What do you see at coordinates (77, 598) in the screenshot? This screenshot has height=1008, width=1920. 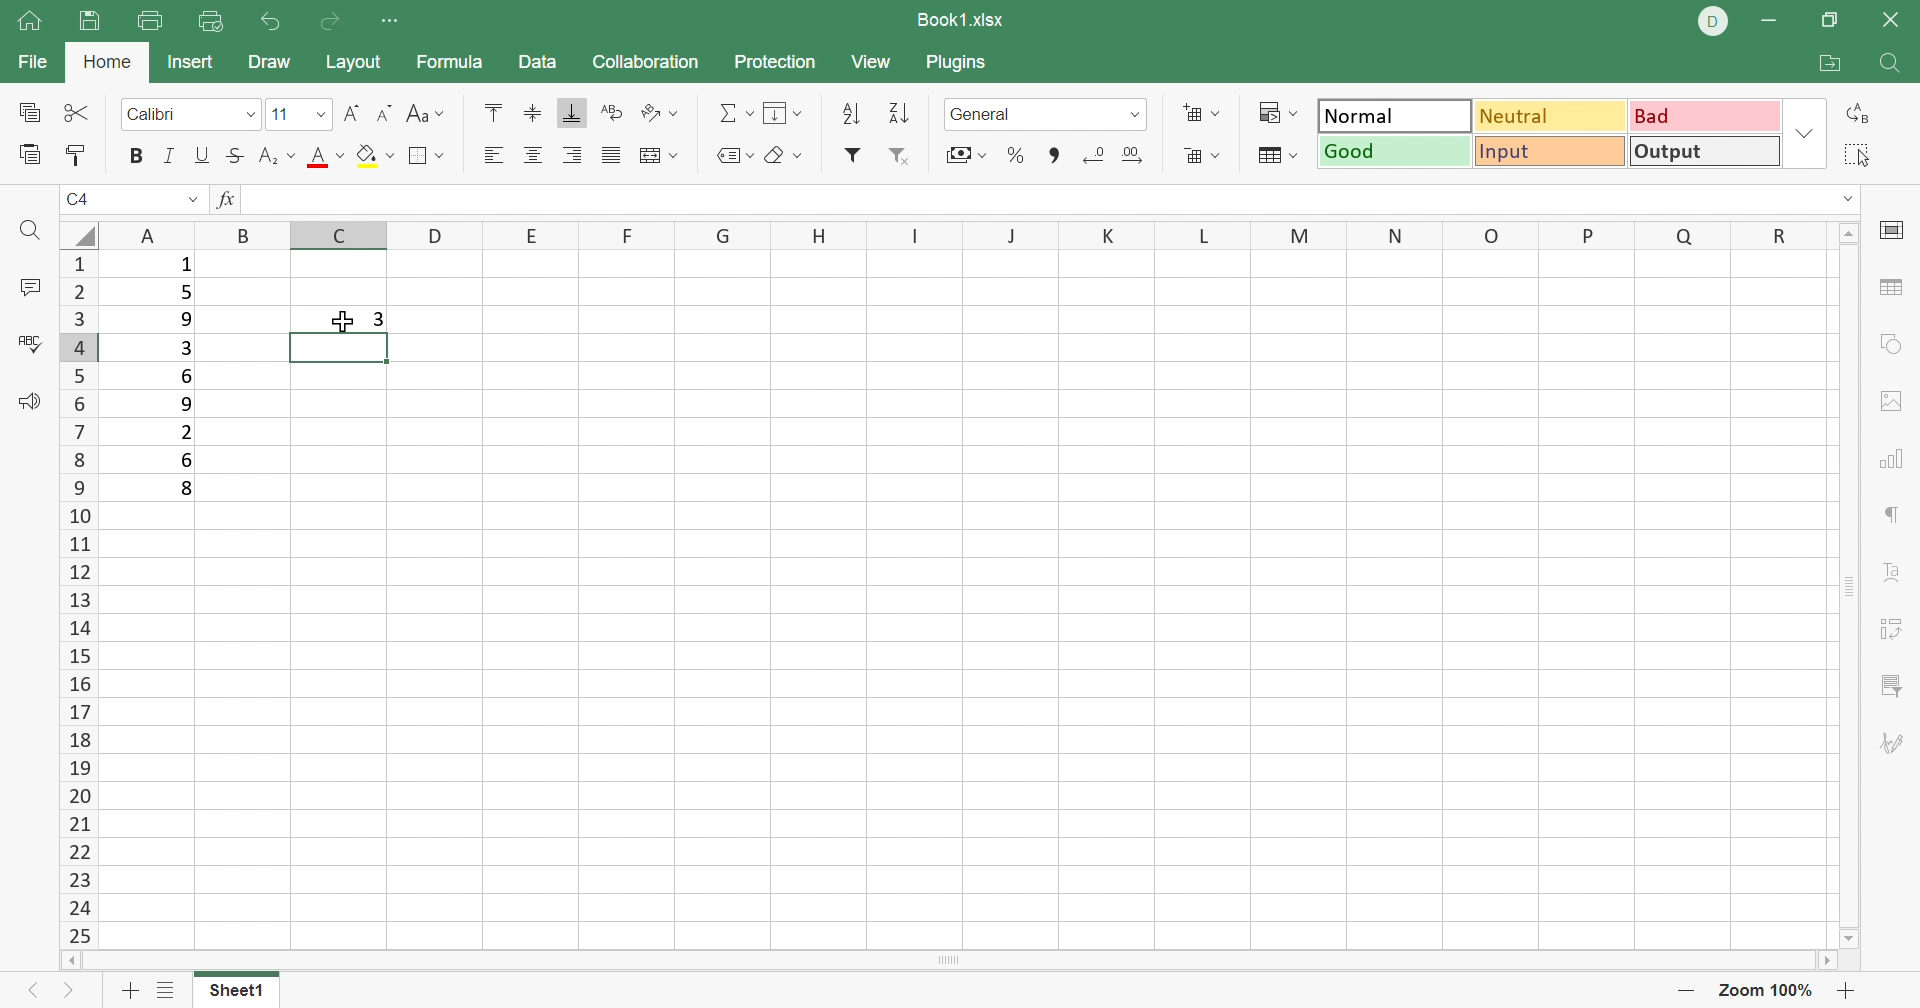 I see `Row names` at bounding box center [77, 598].